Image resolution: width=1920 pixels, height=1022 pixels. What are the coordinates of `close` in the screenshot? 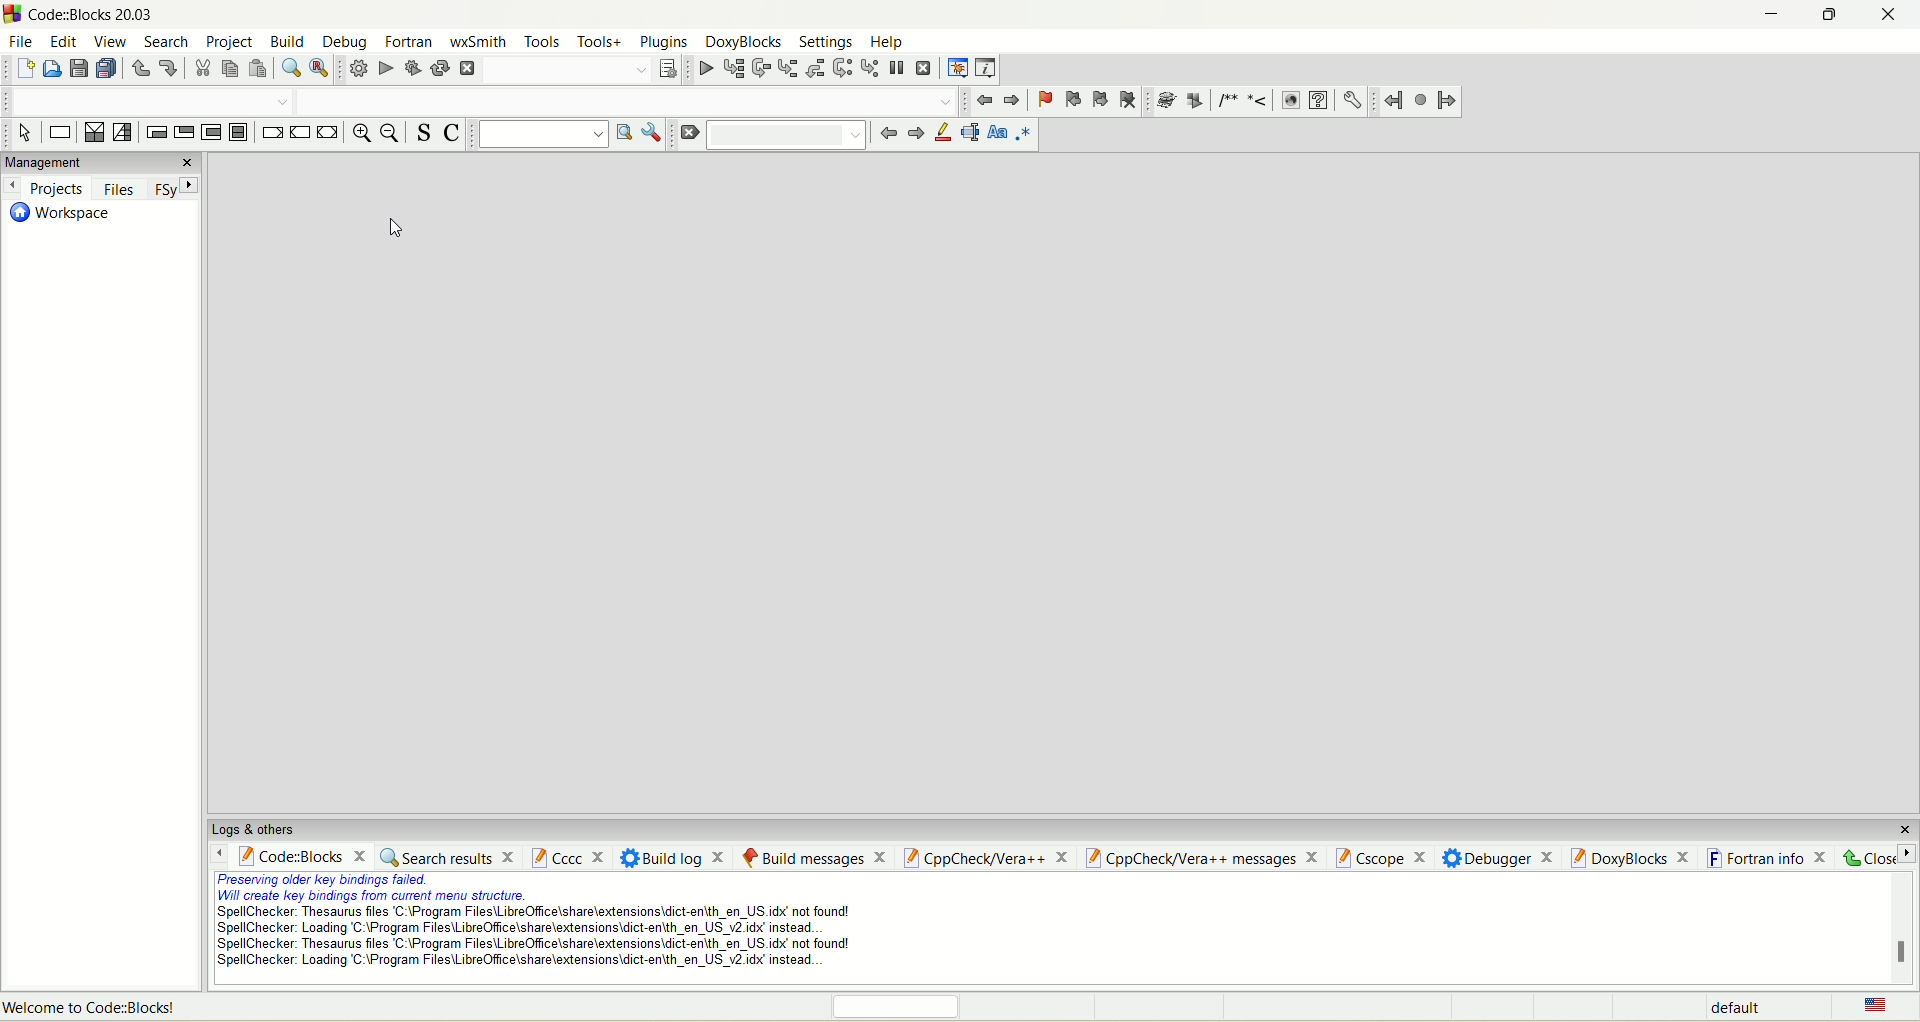 It's located at (1891, 22).